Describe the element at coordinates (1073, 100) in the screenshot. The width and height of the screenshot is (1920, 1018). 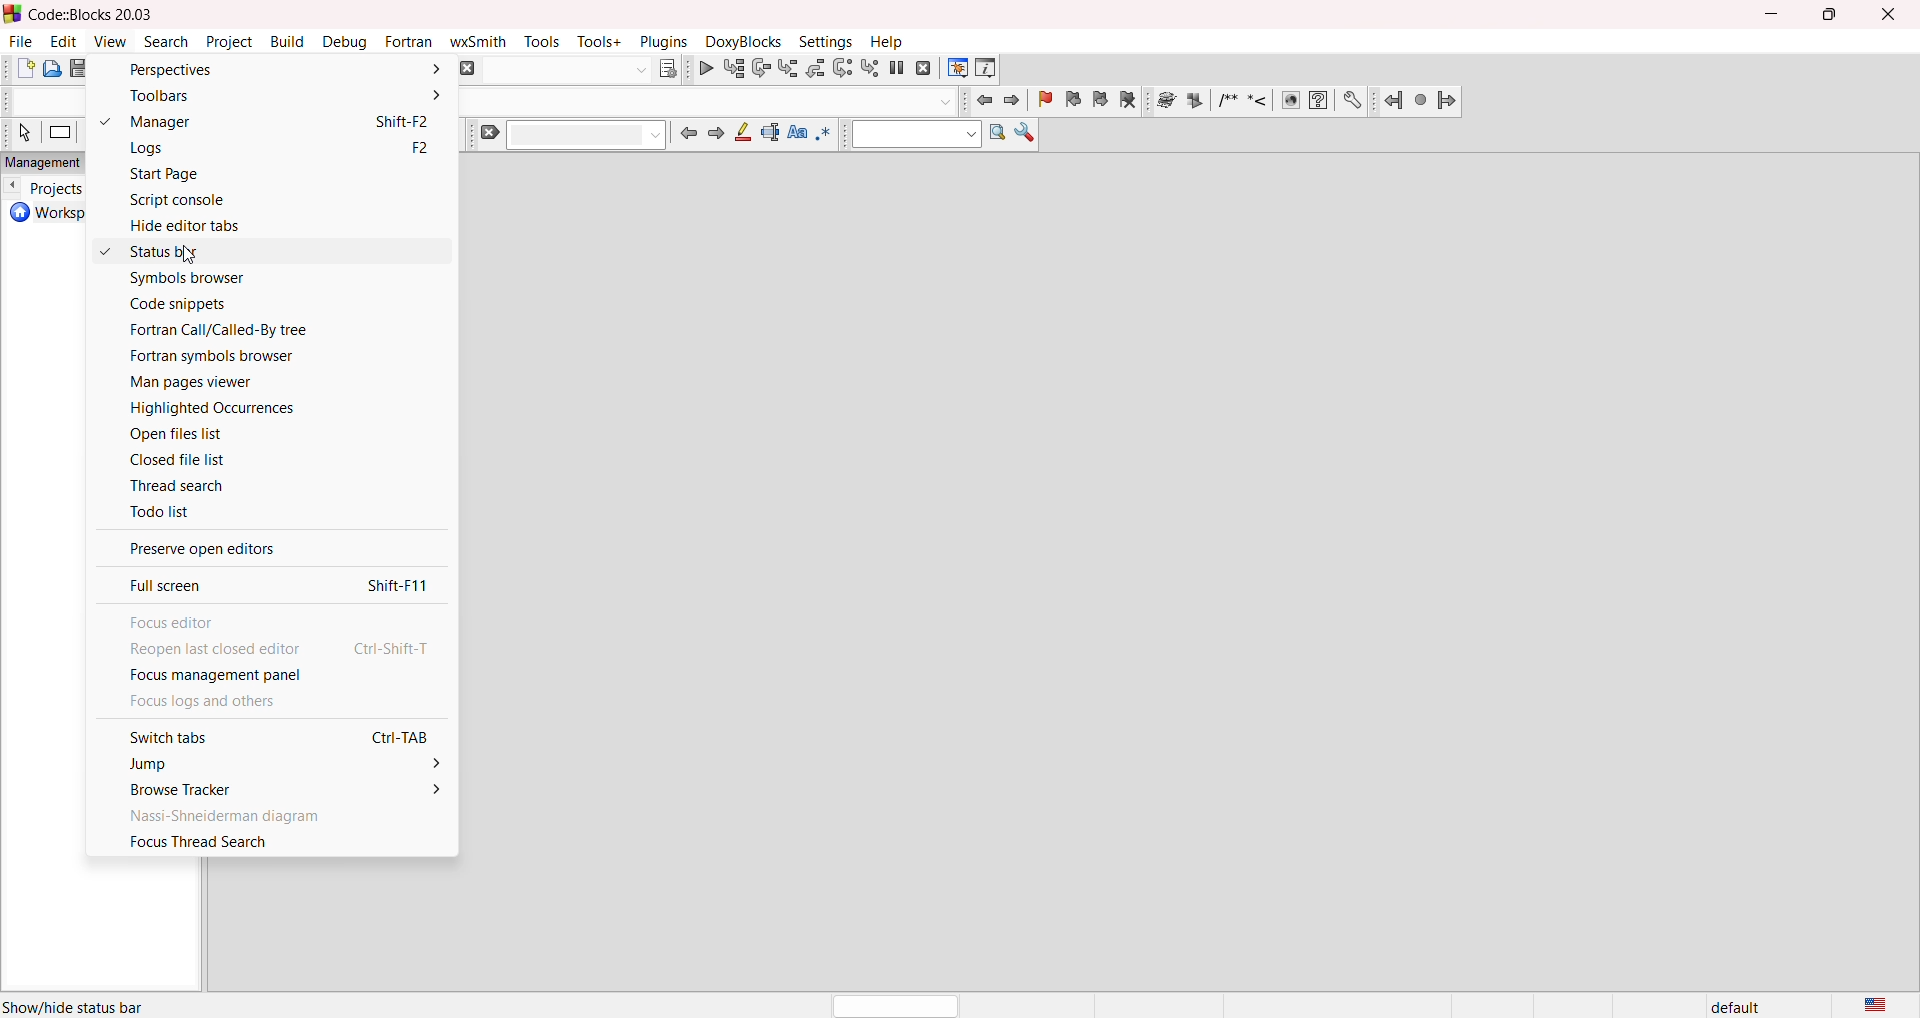
I see `prev bookmark` at that location.